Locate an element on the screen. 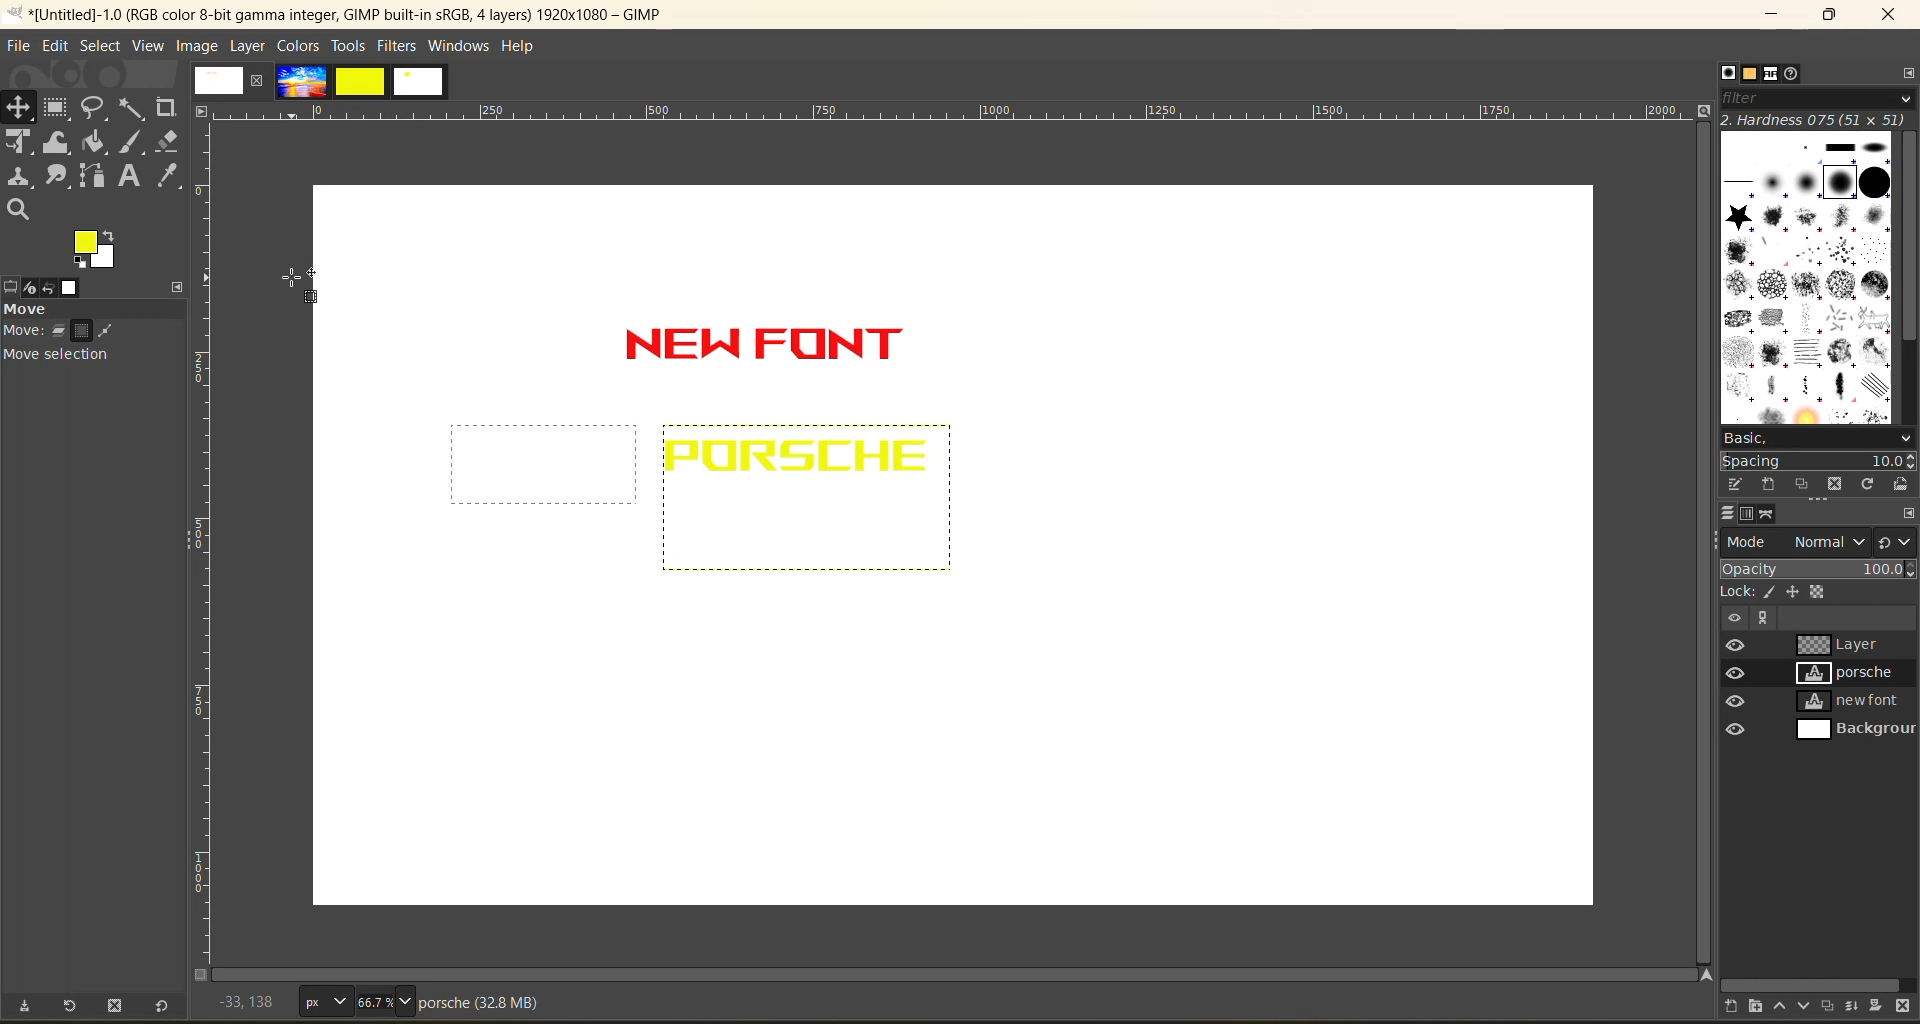 The height and width of the screenshot is (1024, 1920). create a duplicate is located at coordinates (1829, 1005).